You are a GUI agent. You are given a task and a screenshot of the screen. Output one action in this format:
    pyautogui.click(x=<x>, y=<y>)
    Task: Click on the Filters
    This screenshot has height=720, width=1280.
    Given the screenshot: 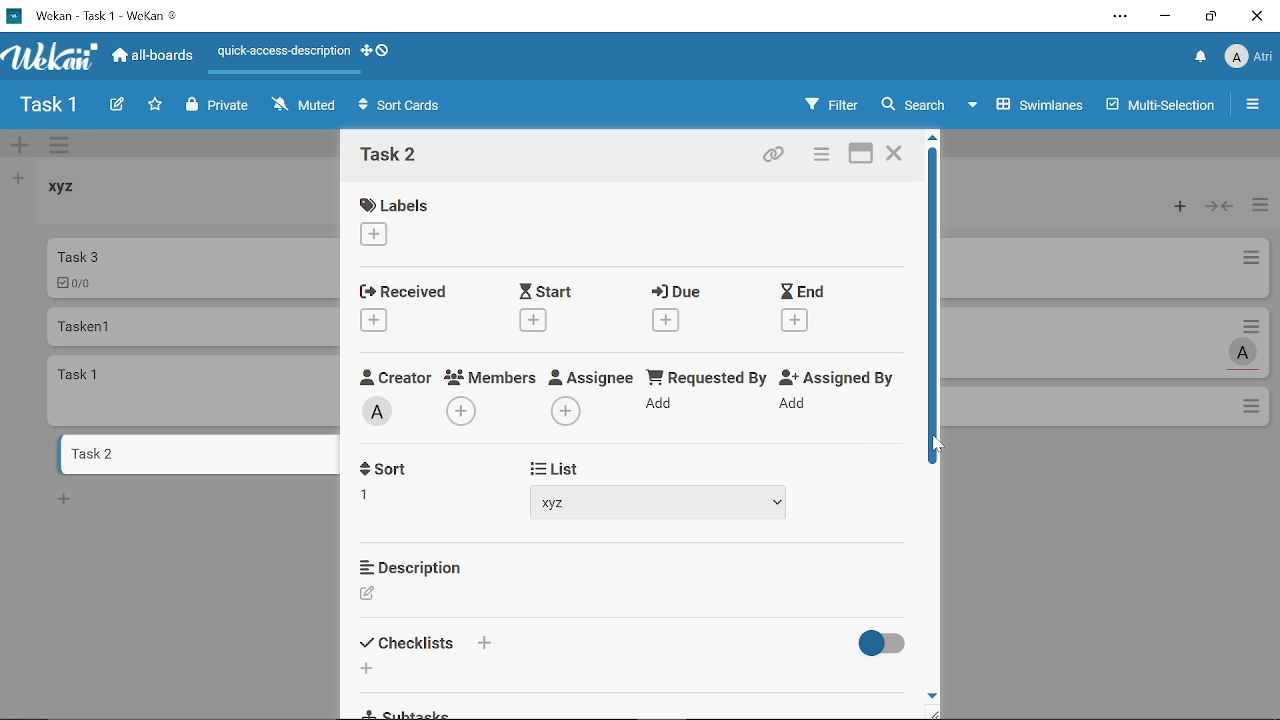 What is the action you would take?
    pyautogui.click(x=827, y=105)
    